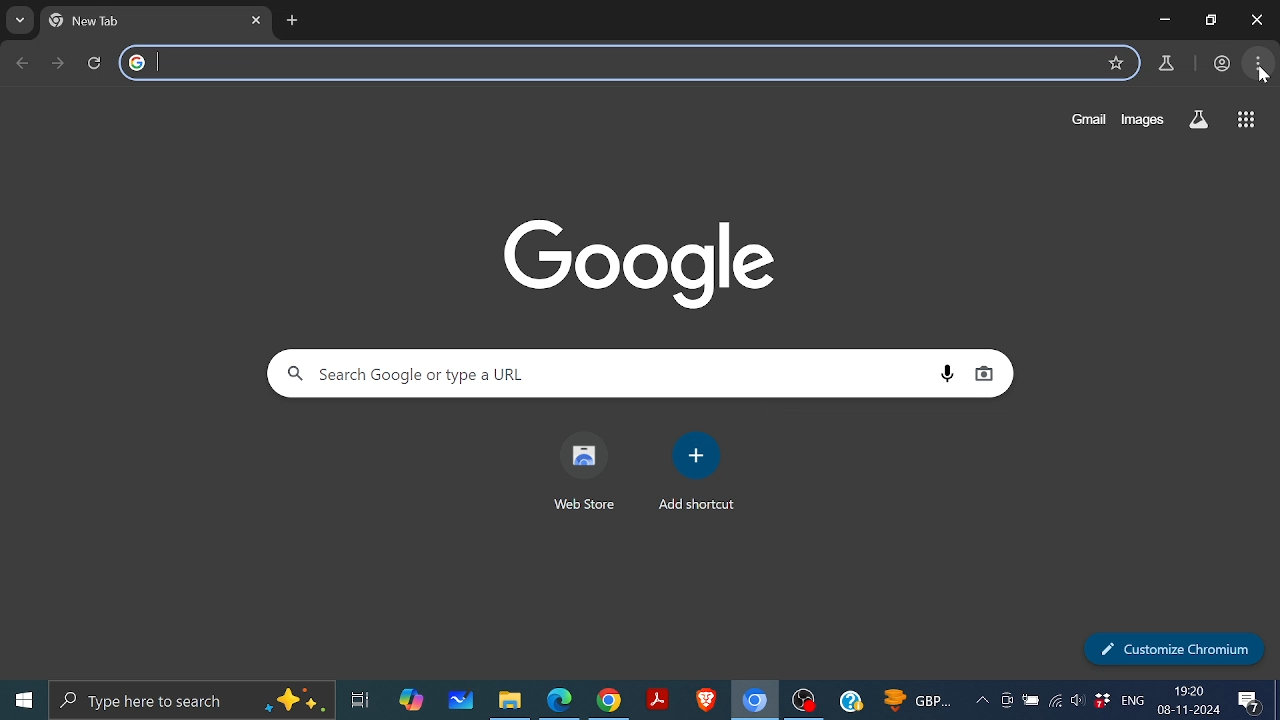  Describe the element at coordinates (462, 699) in the screenshot. I see `Whitebiard` at that location.